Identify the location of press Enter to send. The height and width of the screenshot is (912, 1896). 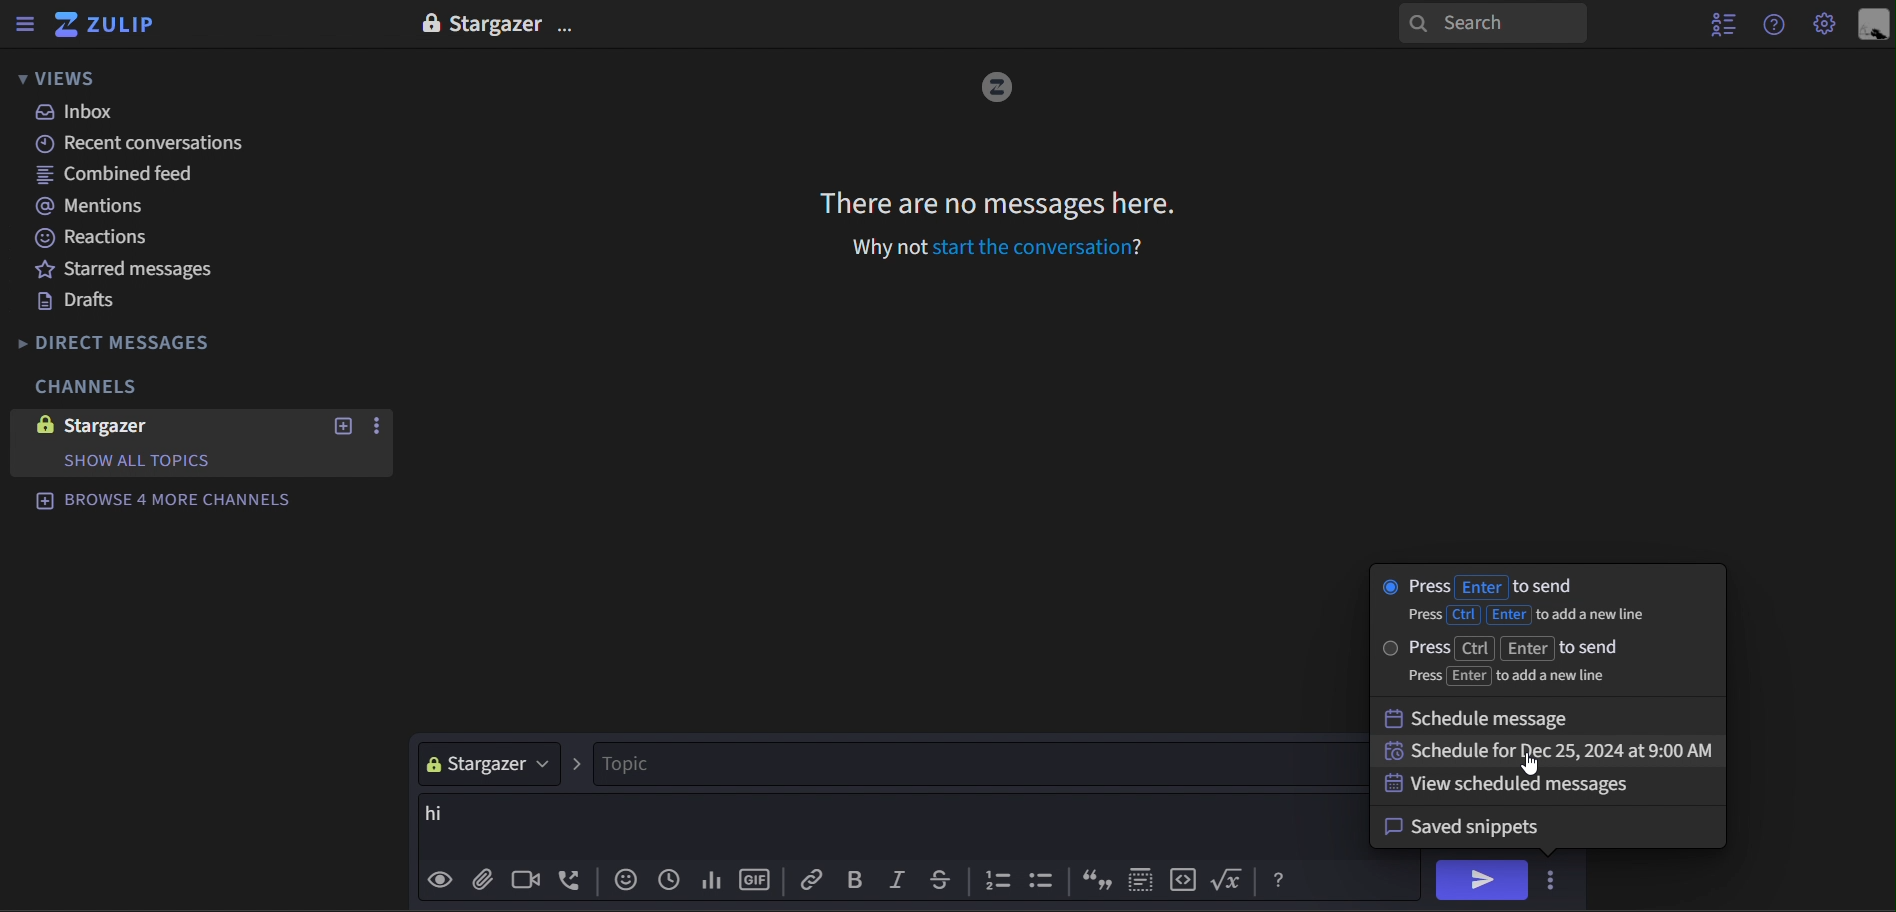
(1548, 586).